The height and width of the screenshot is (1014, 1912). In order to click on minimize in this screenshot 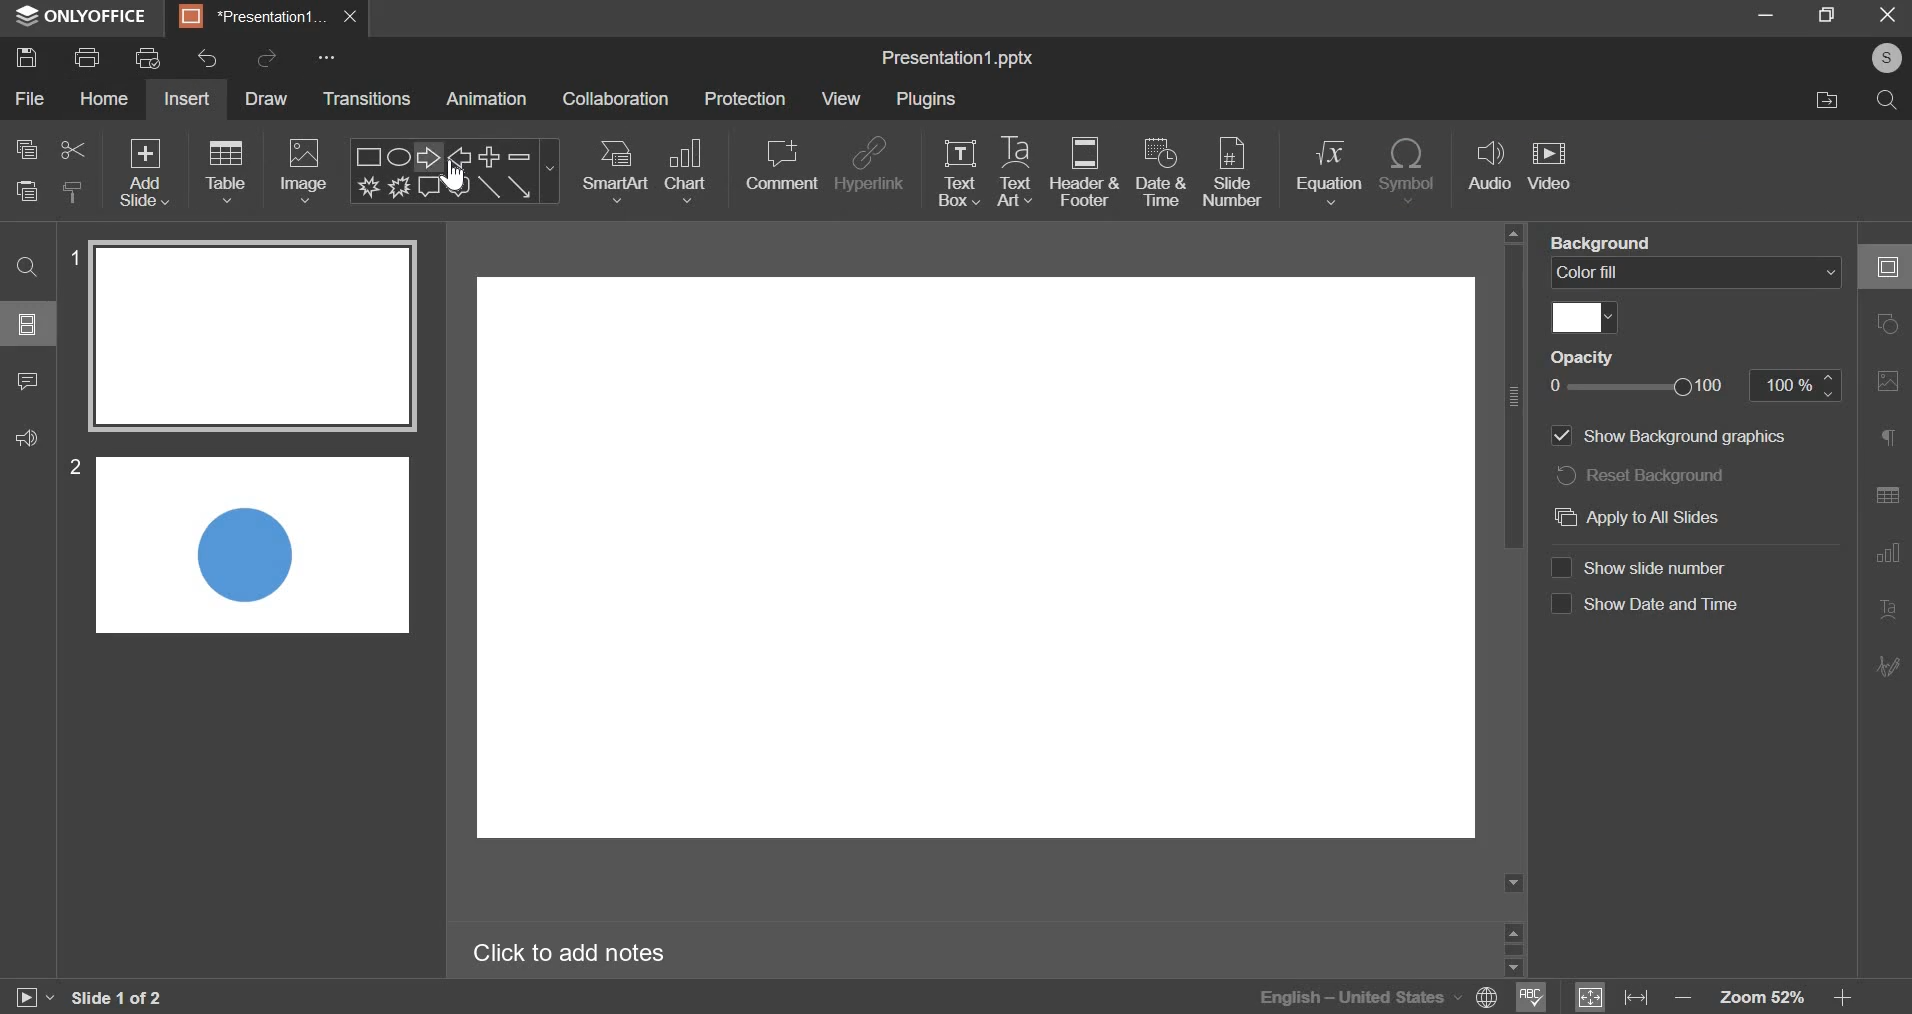, I will do `click(1769, 14)`.